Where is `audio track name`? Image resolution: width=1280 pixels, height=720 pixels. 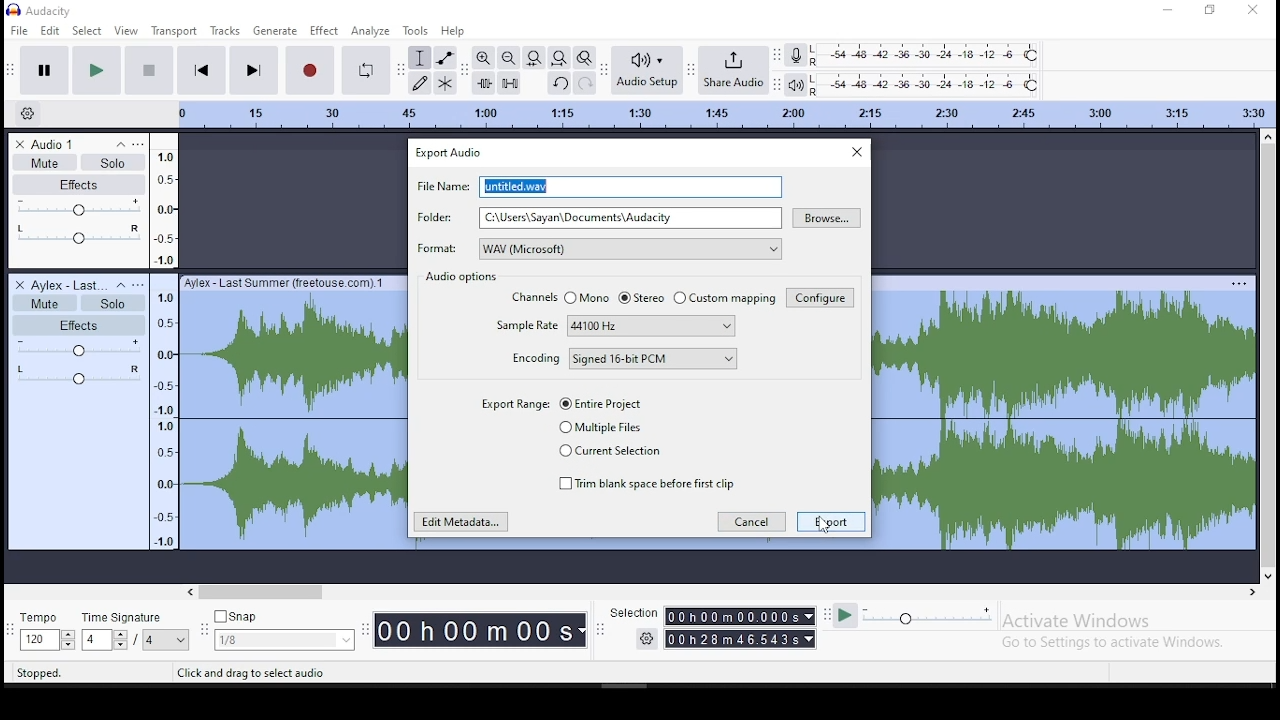
audio track name is located at coordinates (71, 284).